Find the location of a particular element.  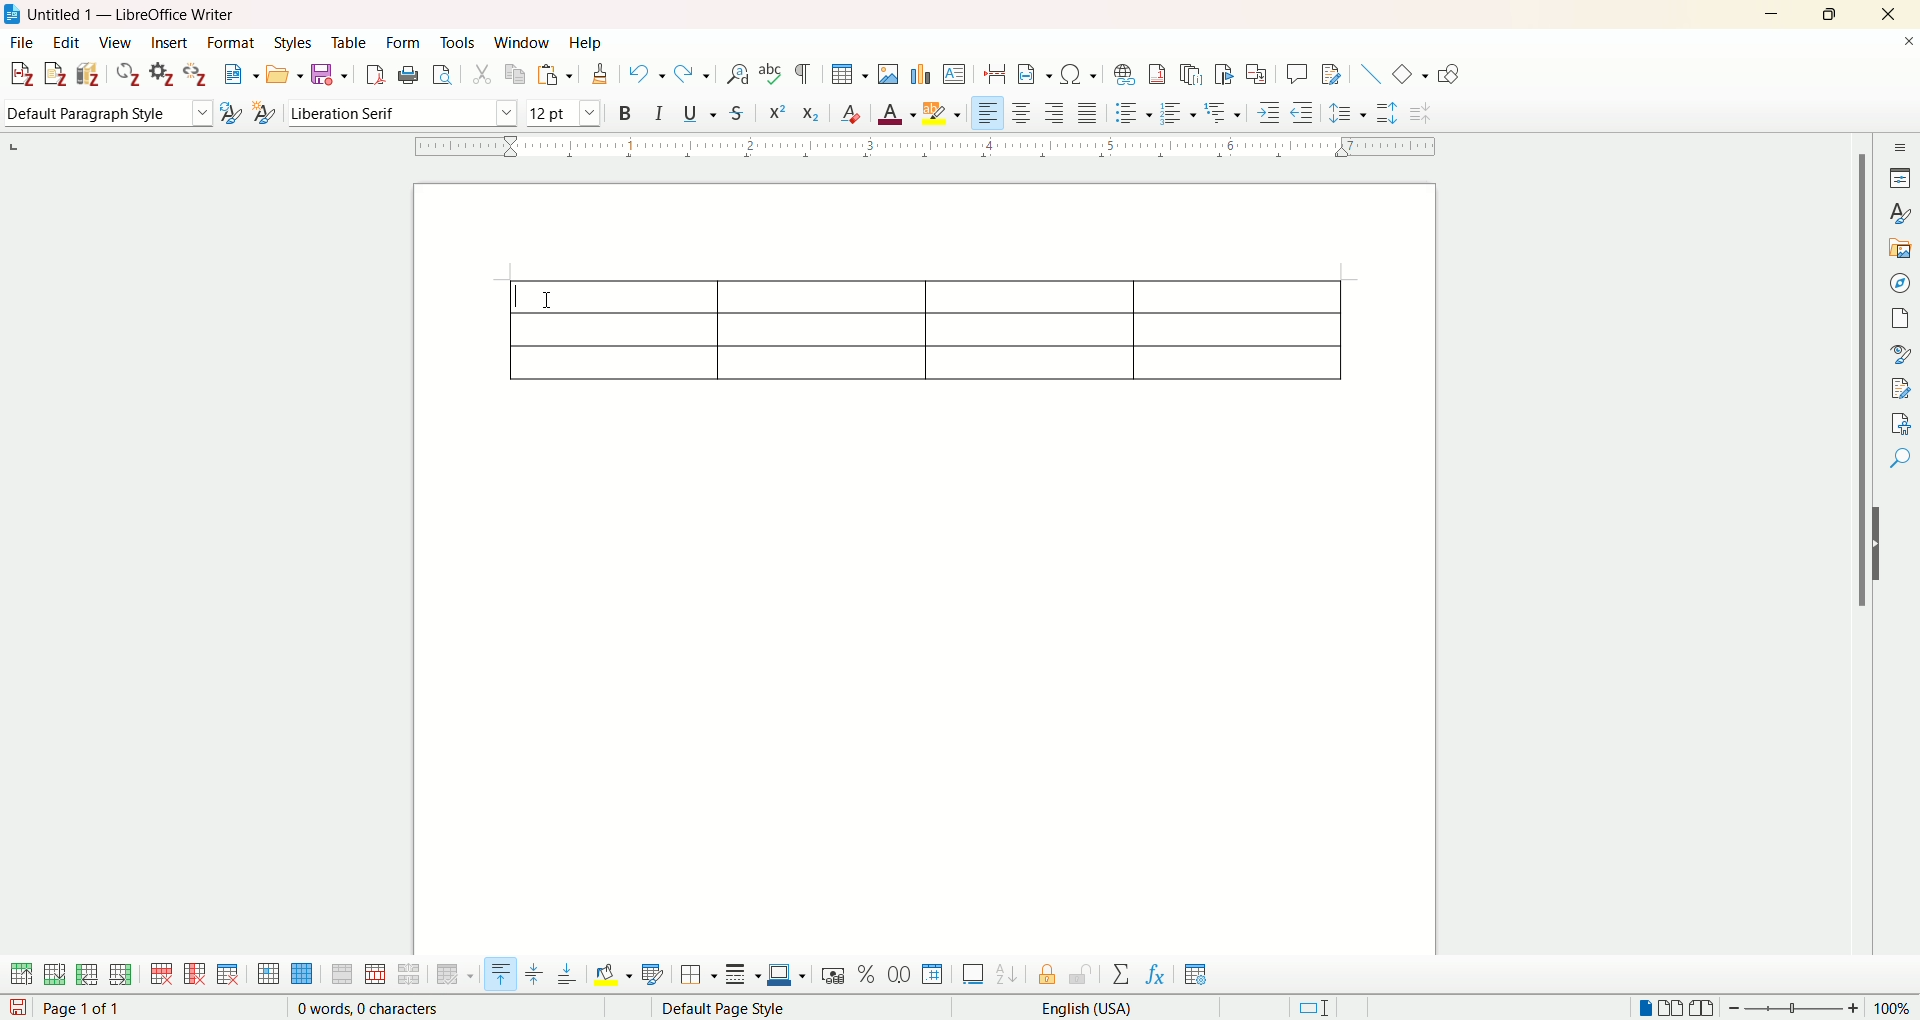

save is located at coordinates (329, 73).